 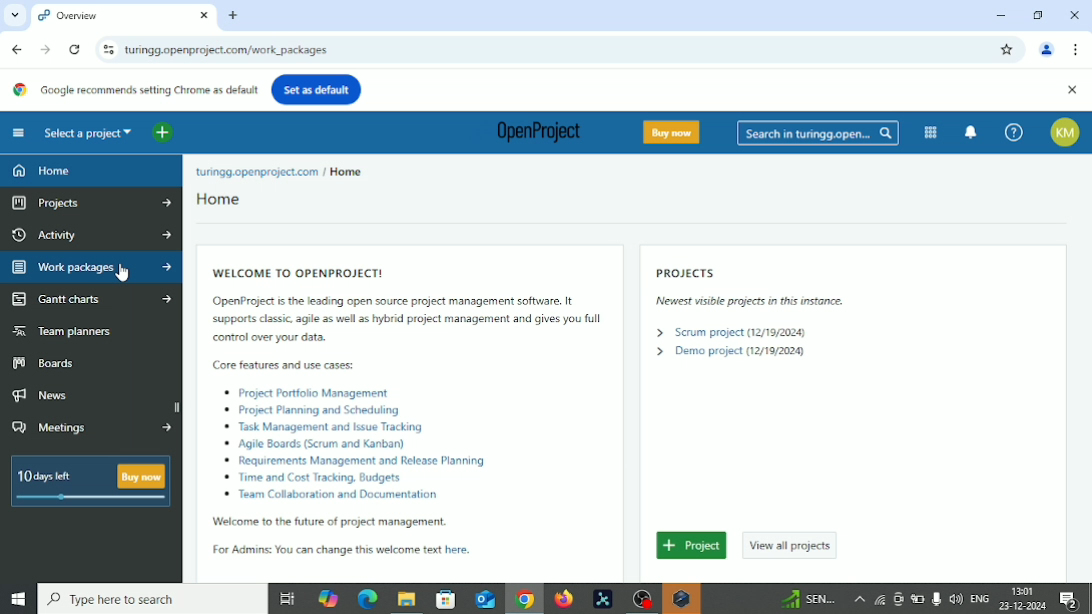 I want to click on cursor, so click(x=123, y=275).